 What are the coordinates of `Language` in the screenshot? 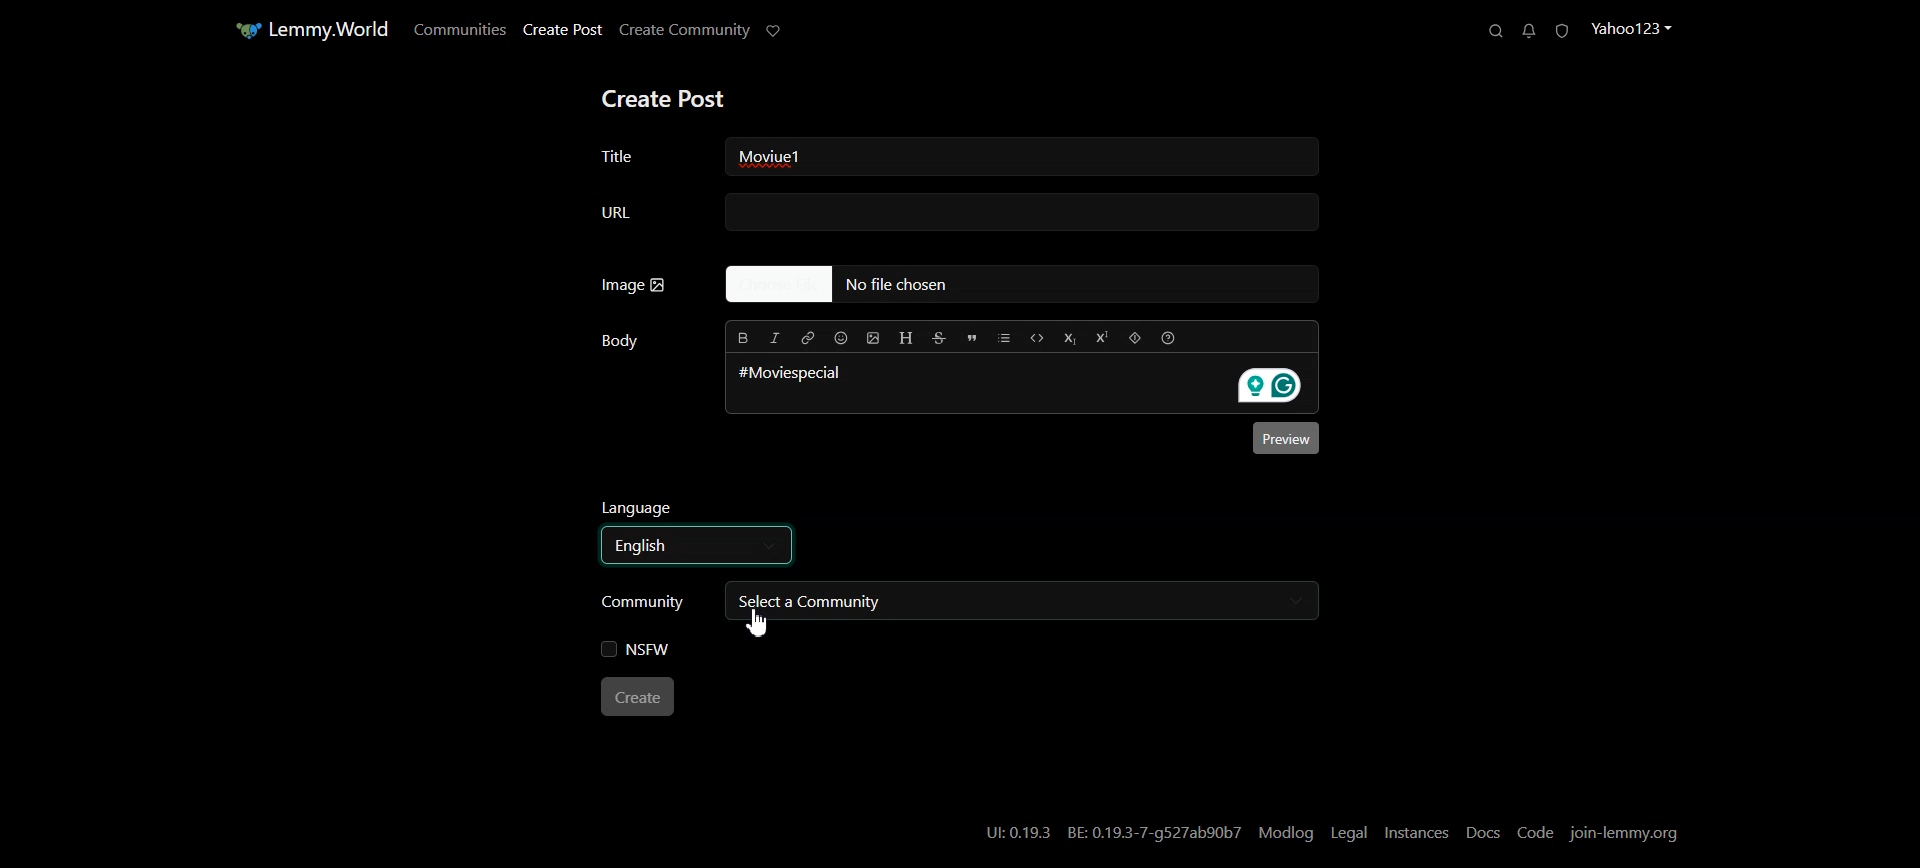 It's located at (699, 510).